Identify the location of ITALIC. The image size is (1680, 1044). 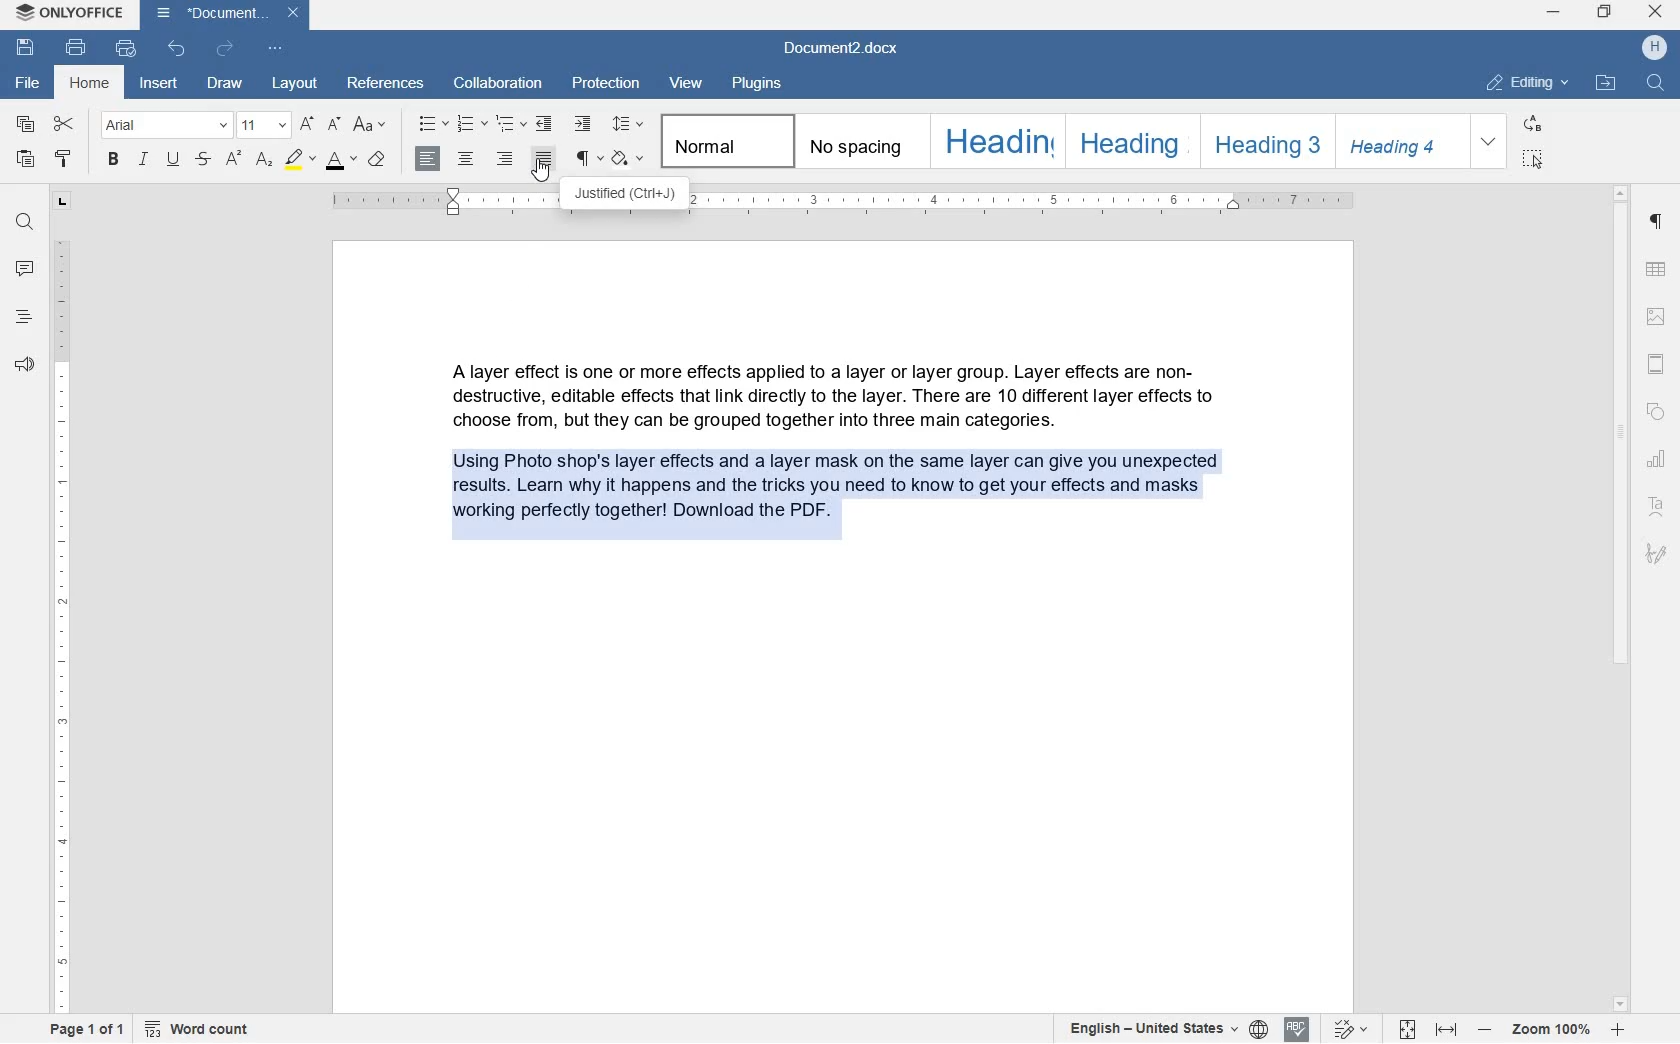
(142, 161).